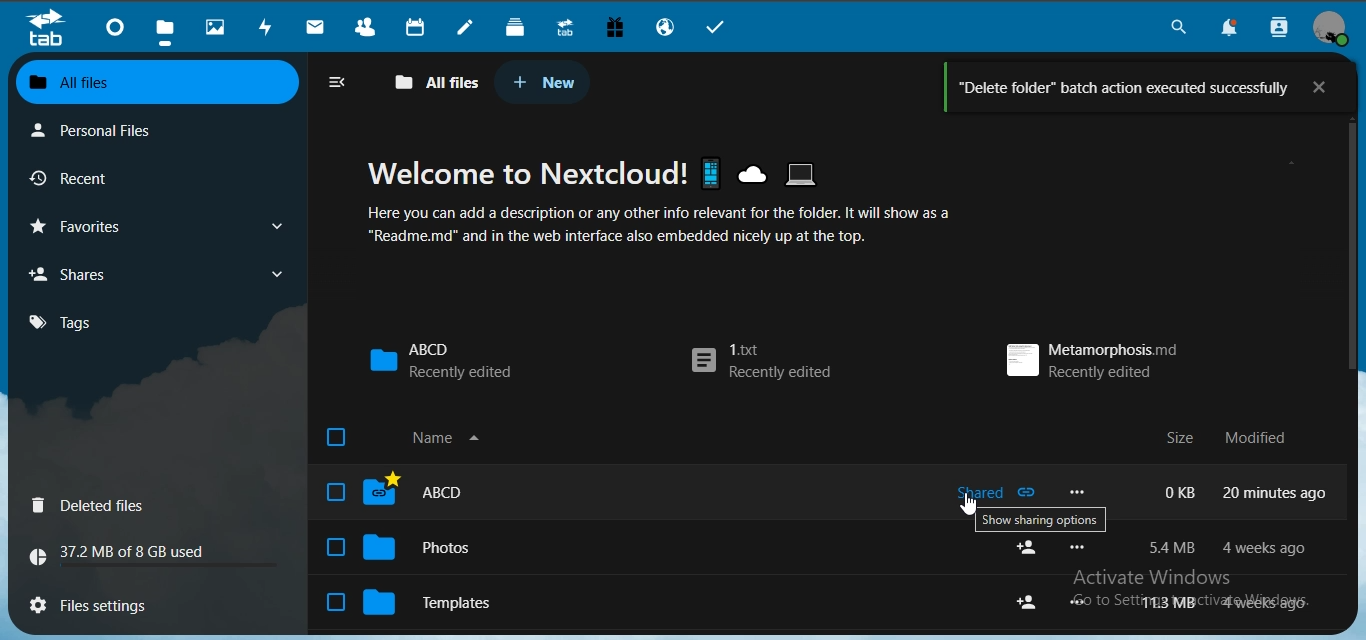 The width and height of the screenshot is (1366, 640). Describe the element at coordinates (98, 604) in the screenshot. I see `files settings` at that location.